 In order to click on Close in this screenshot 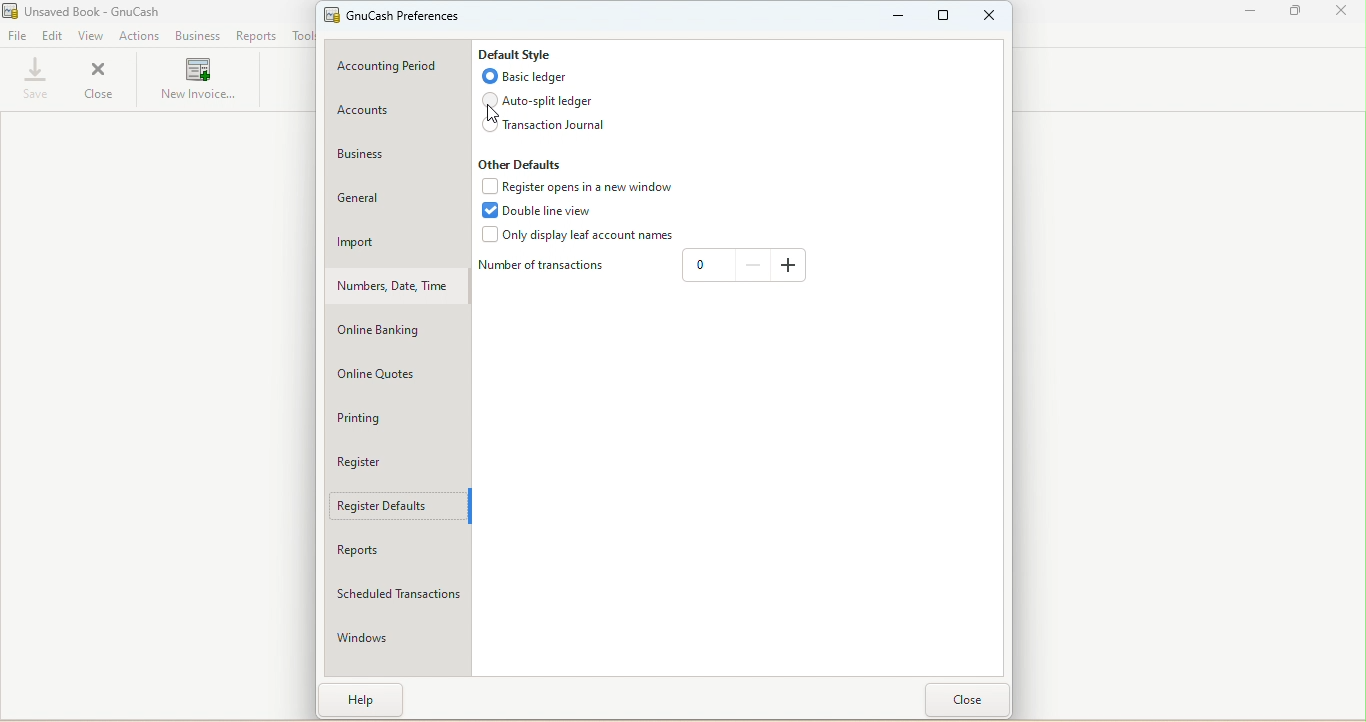, I will do `click(108, 78)`.